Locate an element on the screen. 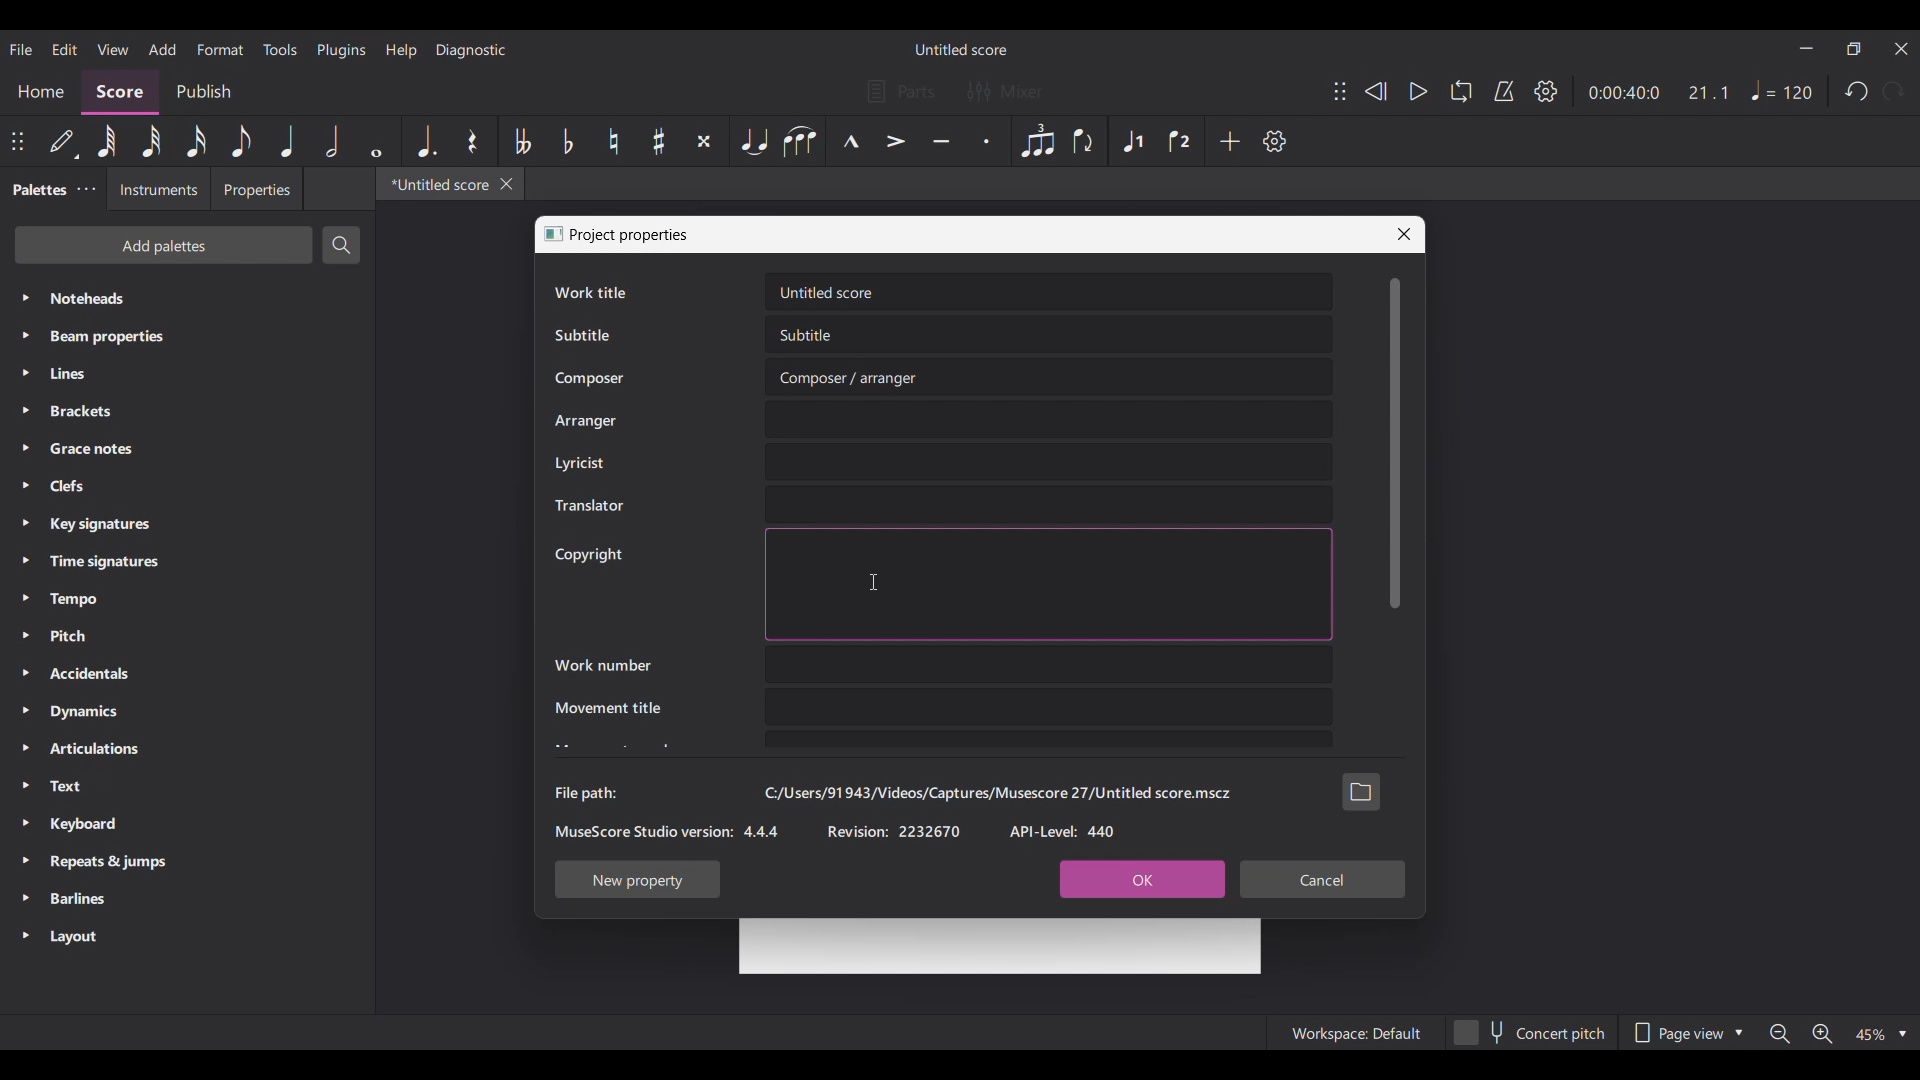  Copyright is located at coordinates (588, 555).